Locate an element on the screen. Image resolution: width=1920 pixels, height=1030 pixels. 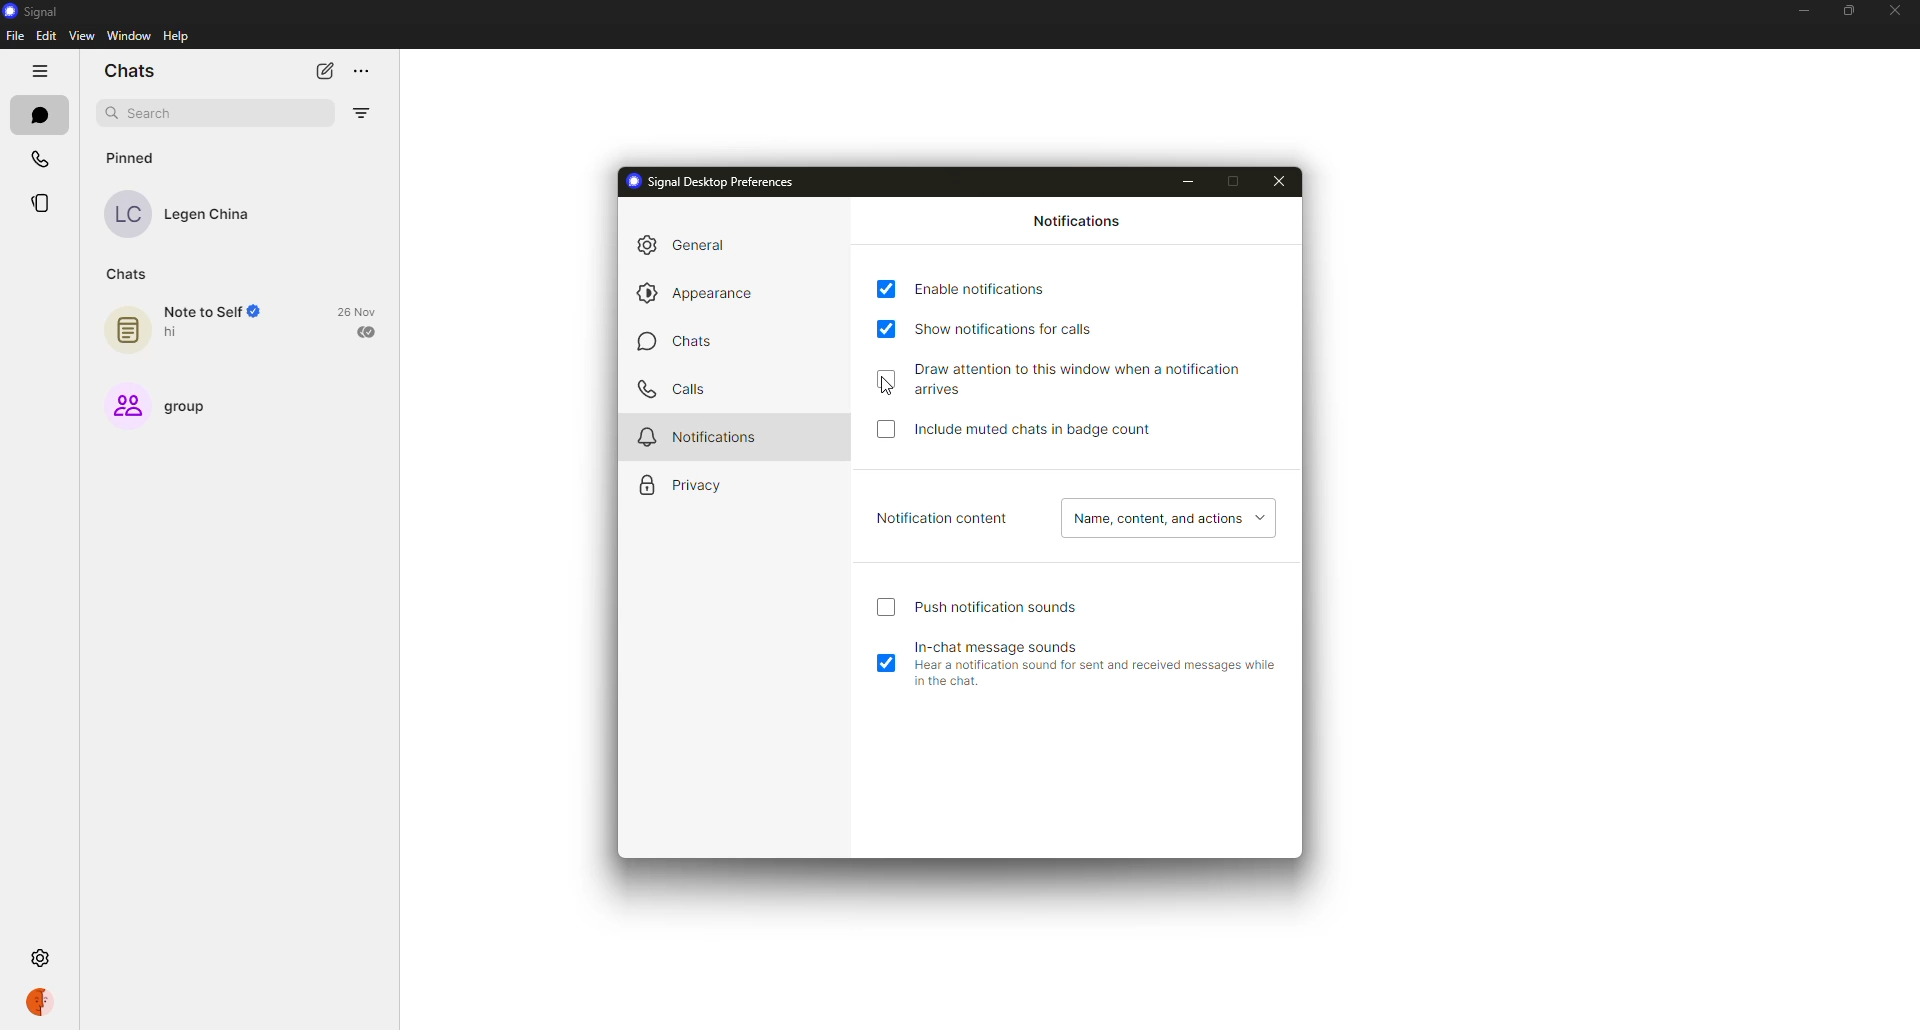
privacy is located at coordinates (684, 486).